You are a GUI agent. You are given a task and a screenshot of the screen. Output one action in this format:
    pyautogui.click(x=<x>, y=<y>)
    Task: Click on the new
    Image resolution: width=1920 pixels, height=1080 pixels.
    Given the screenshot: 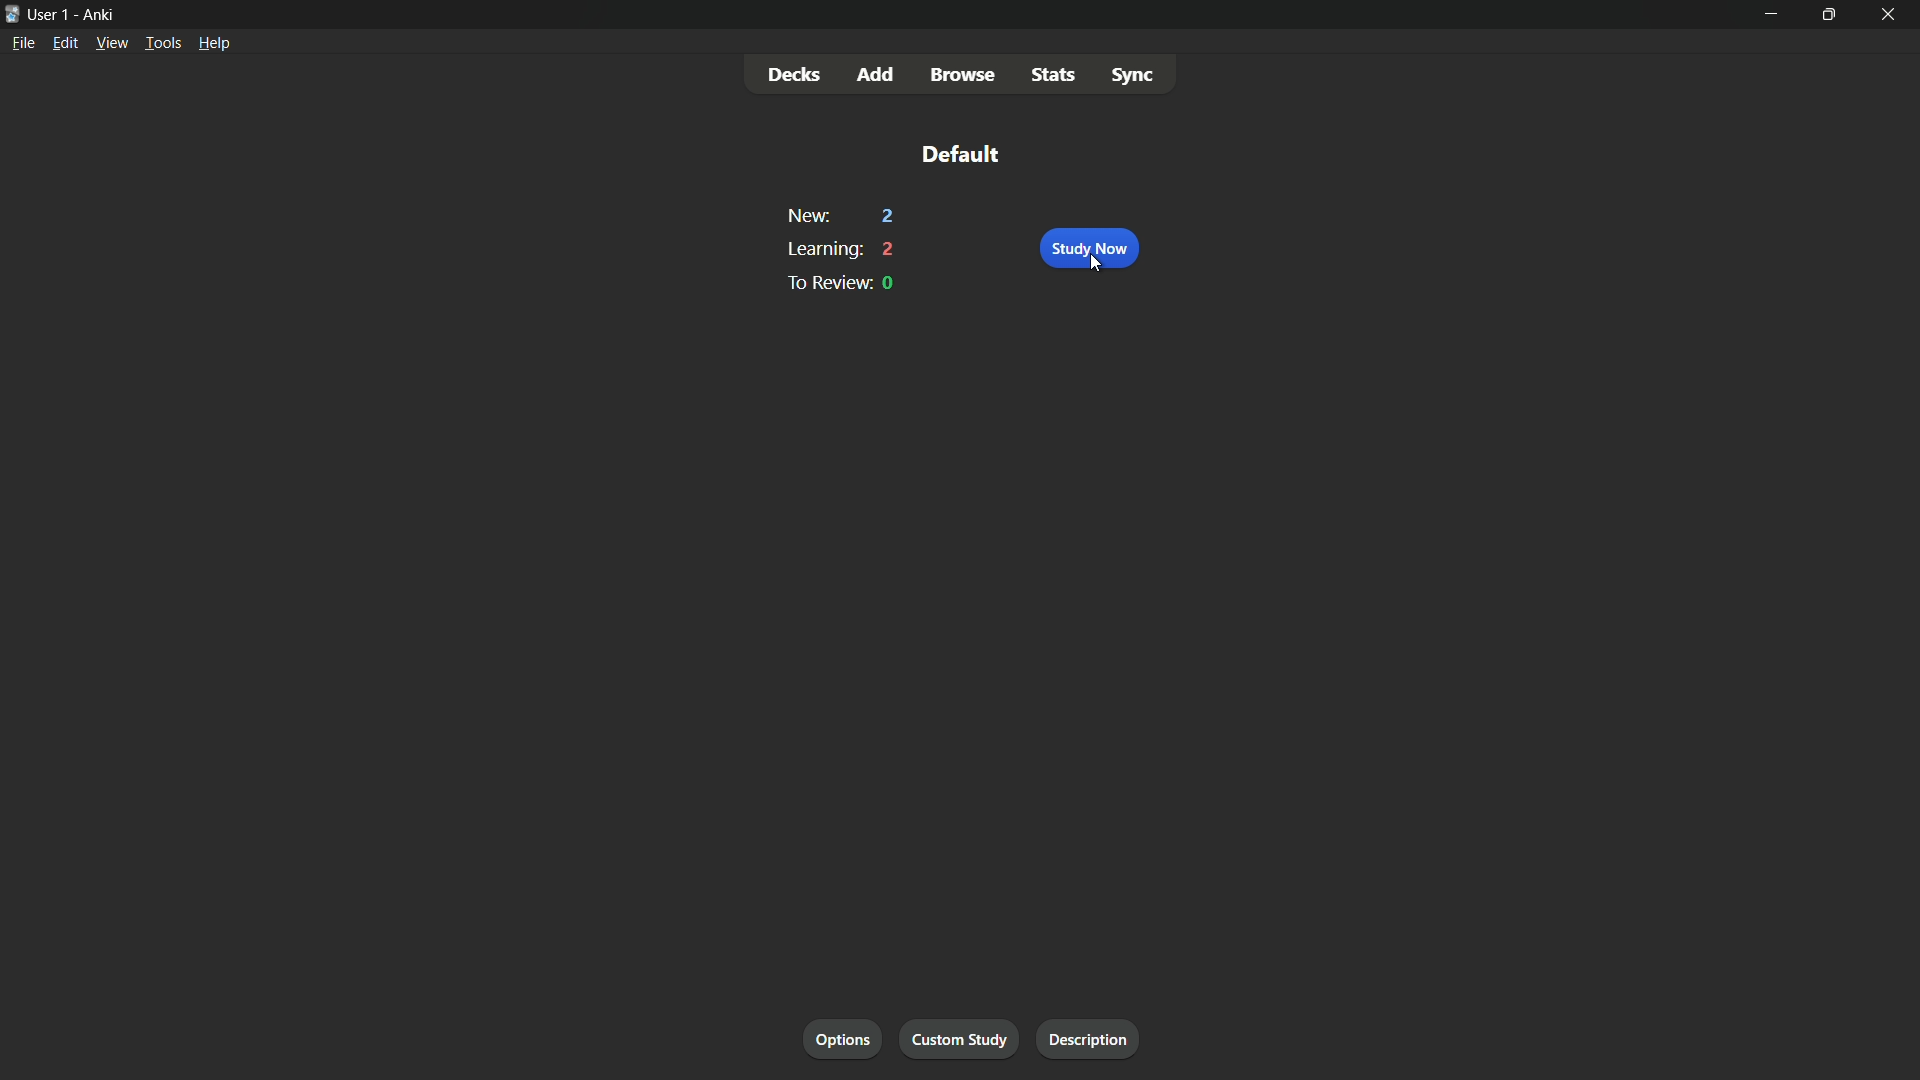 What is the action you would take?
    pyautogui.click(x=809, y=215)
    